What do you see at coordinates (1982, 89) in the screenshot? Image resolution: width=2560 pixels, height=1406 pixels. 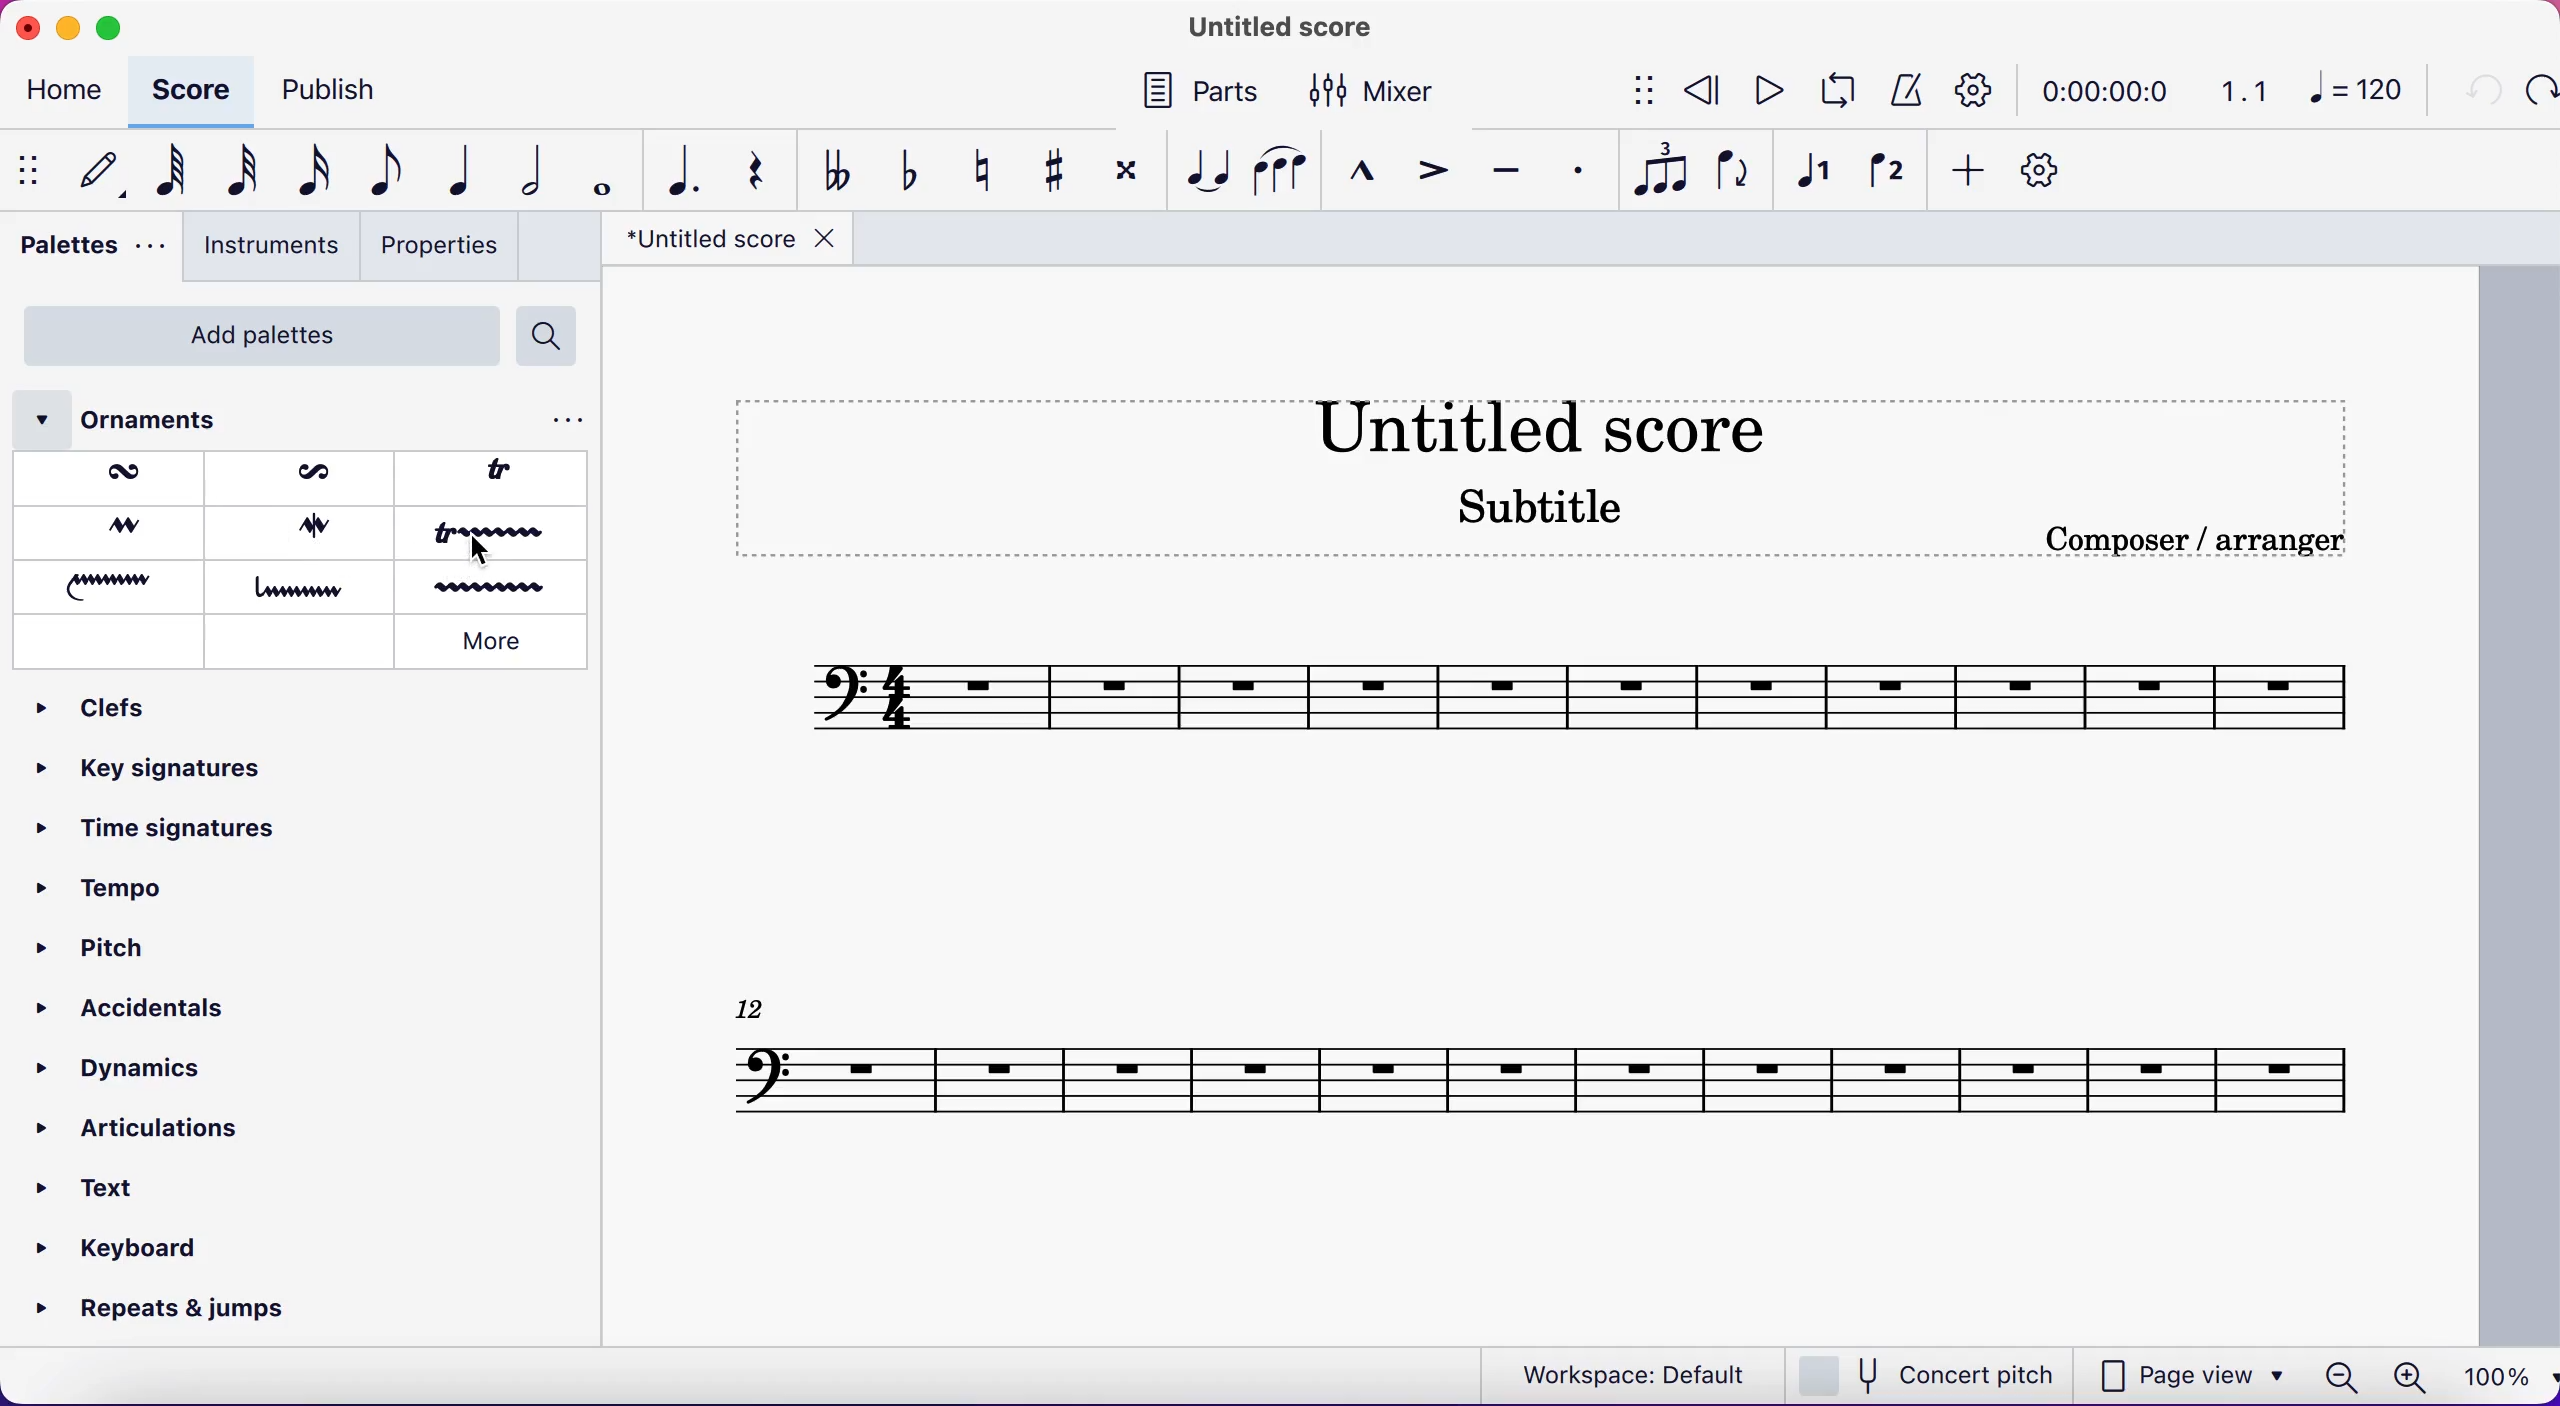 I see `playback settings` at bounding box center [1982, 89].